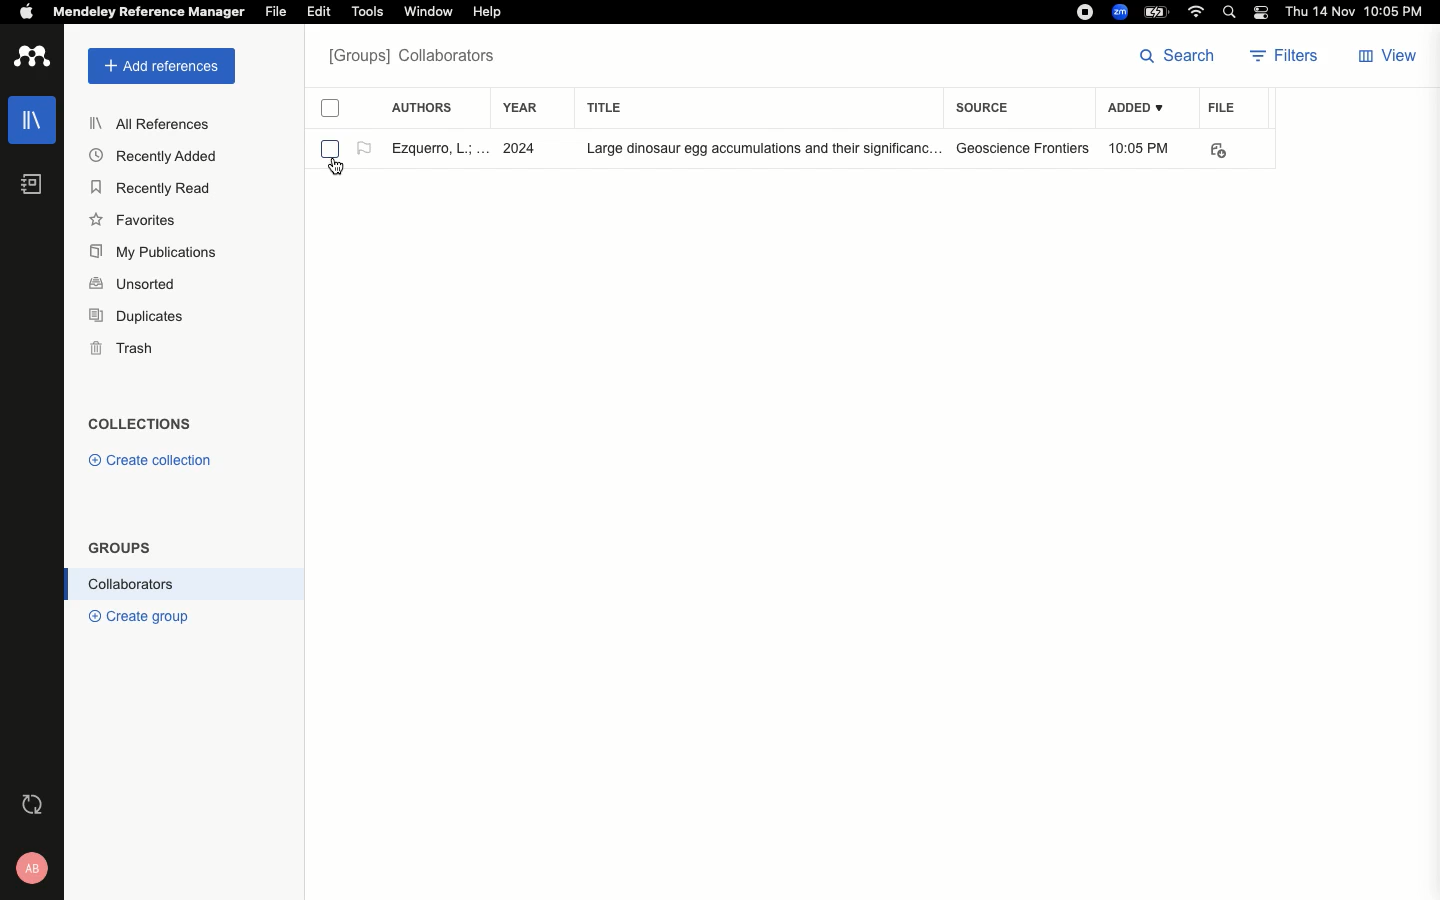 The width and height of the screenshot is (1440, 900). What do you see at coordinates (1390, 57) in the screenshot?
I see `View ` at bounding box center [1390, 57].